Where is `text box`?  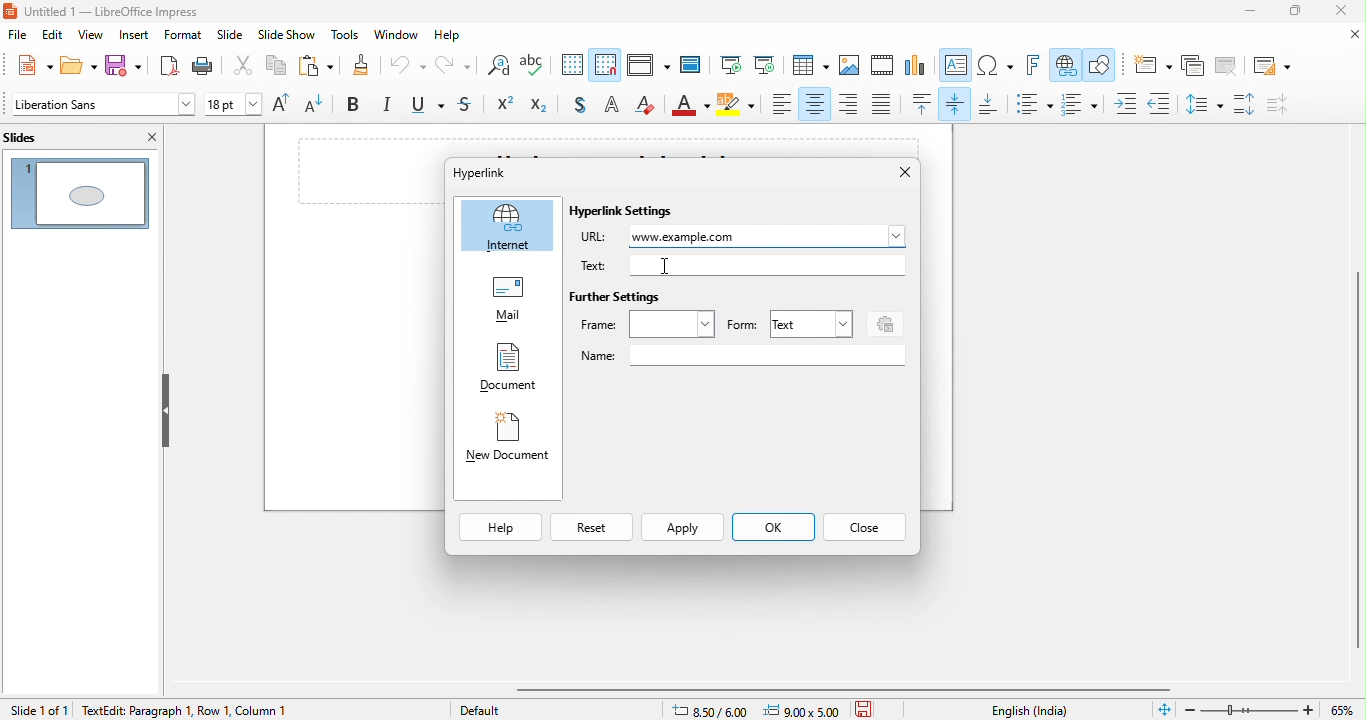 text box is located at coordinates (957, 67).